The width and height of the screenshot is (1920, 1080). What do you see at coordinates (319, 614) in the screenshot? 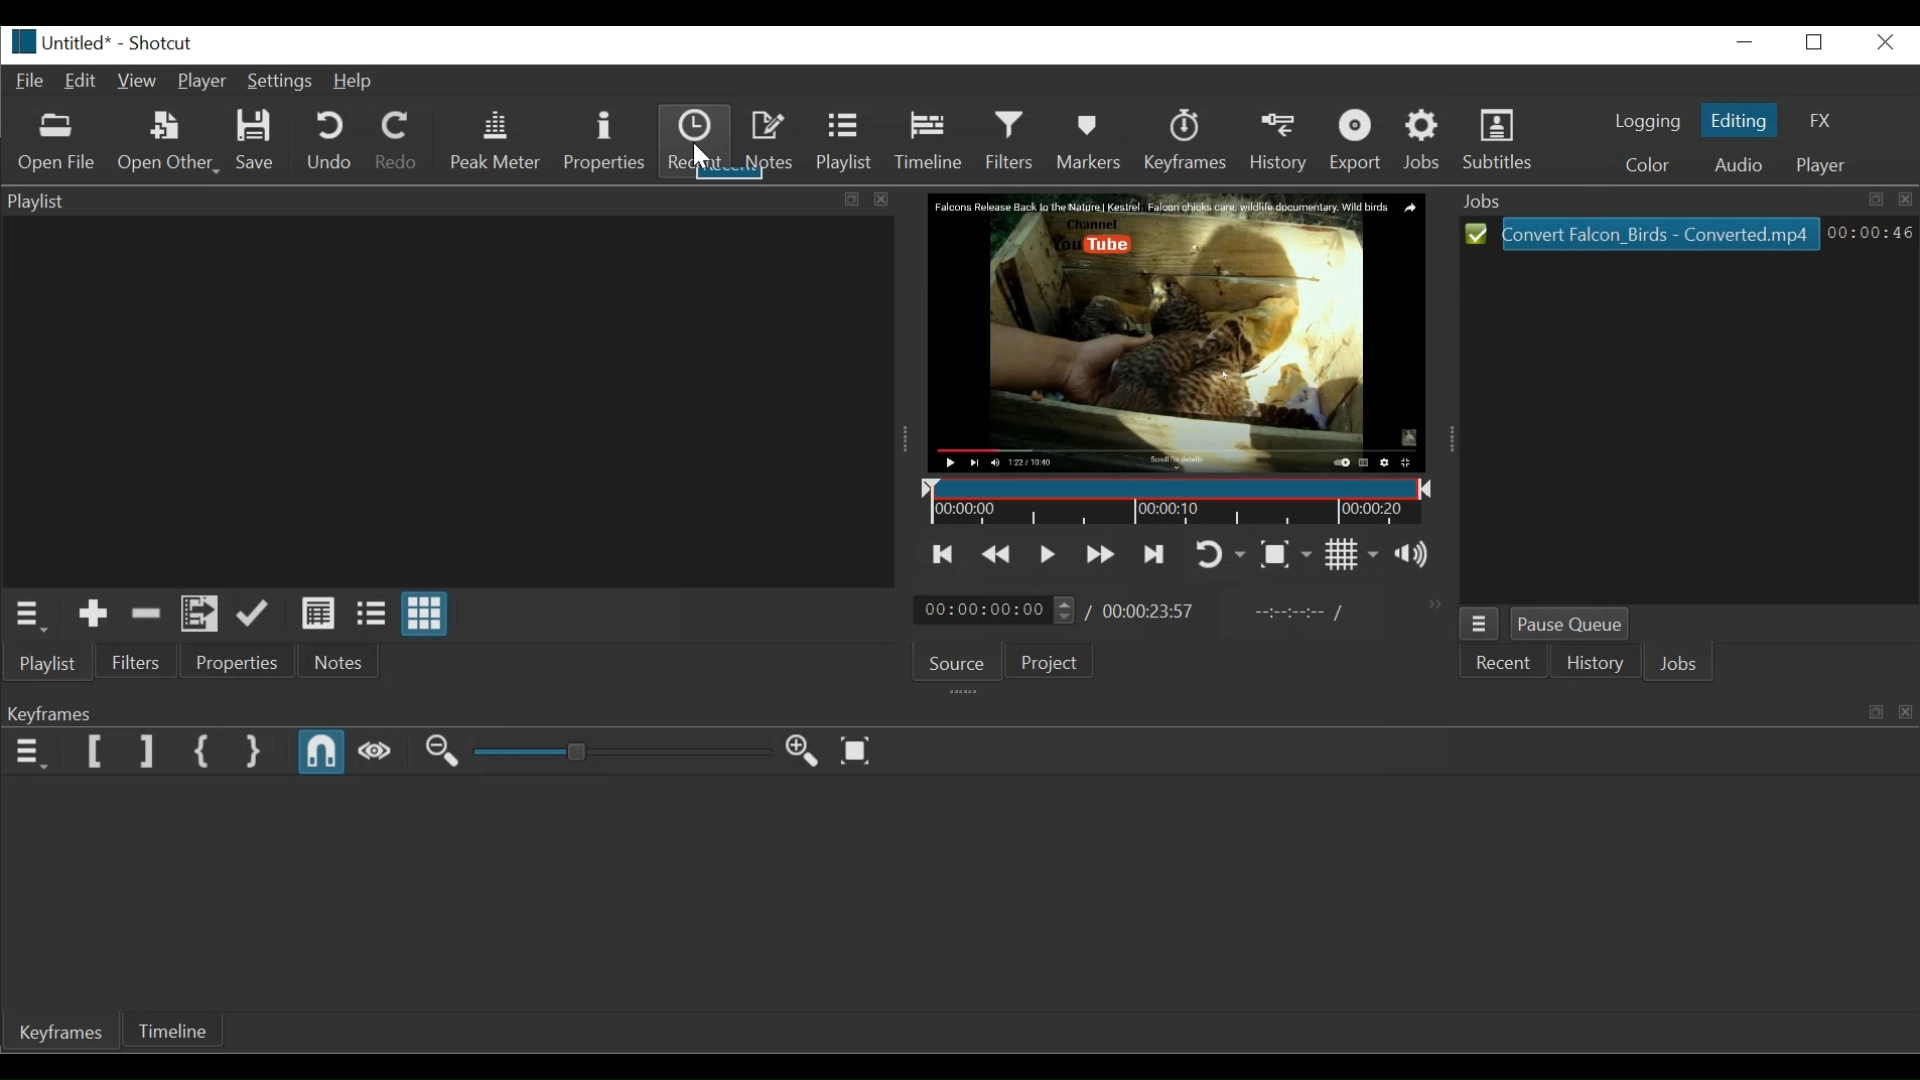
I see `View as detail` at bounding box center [319, 614].